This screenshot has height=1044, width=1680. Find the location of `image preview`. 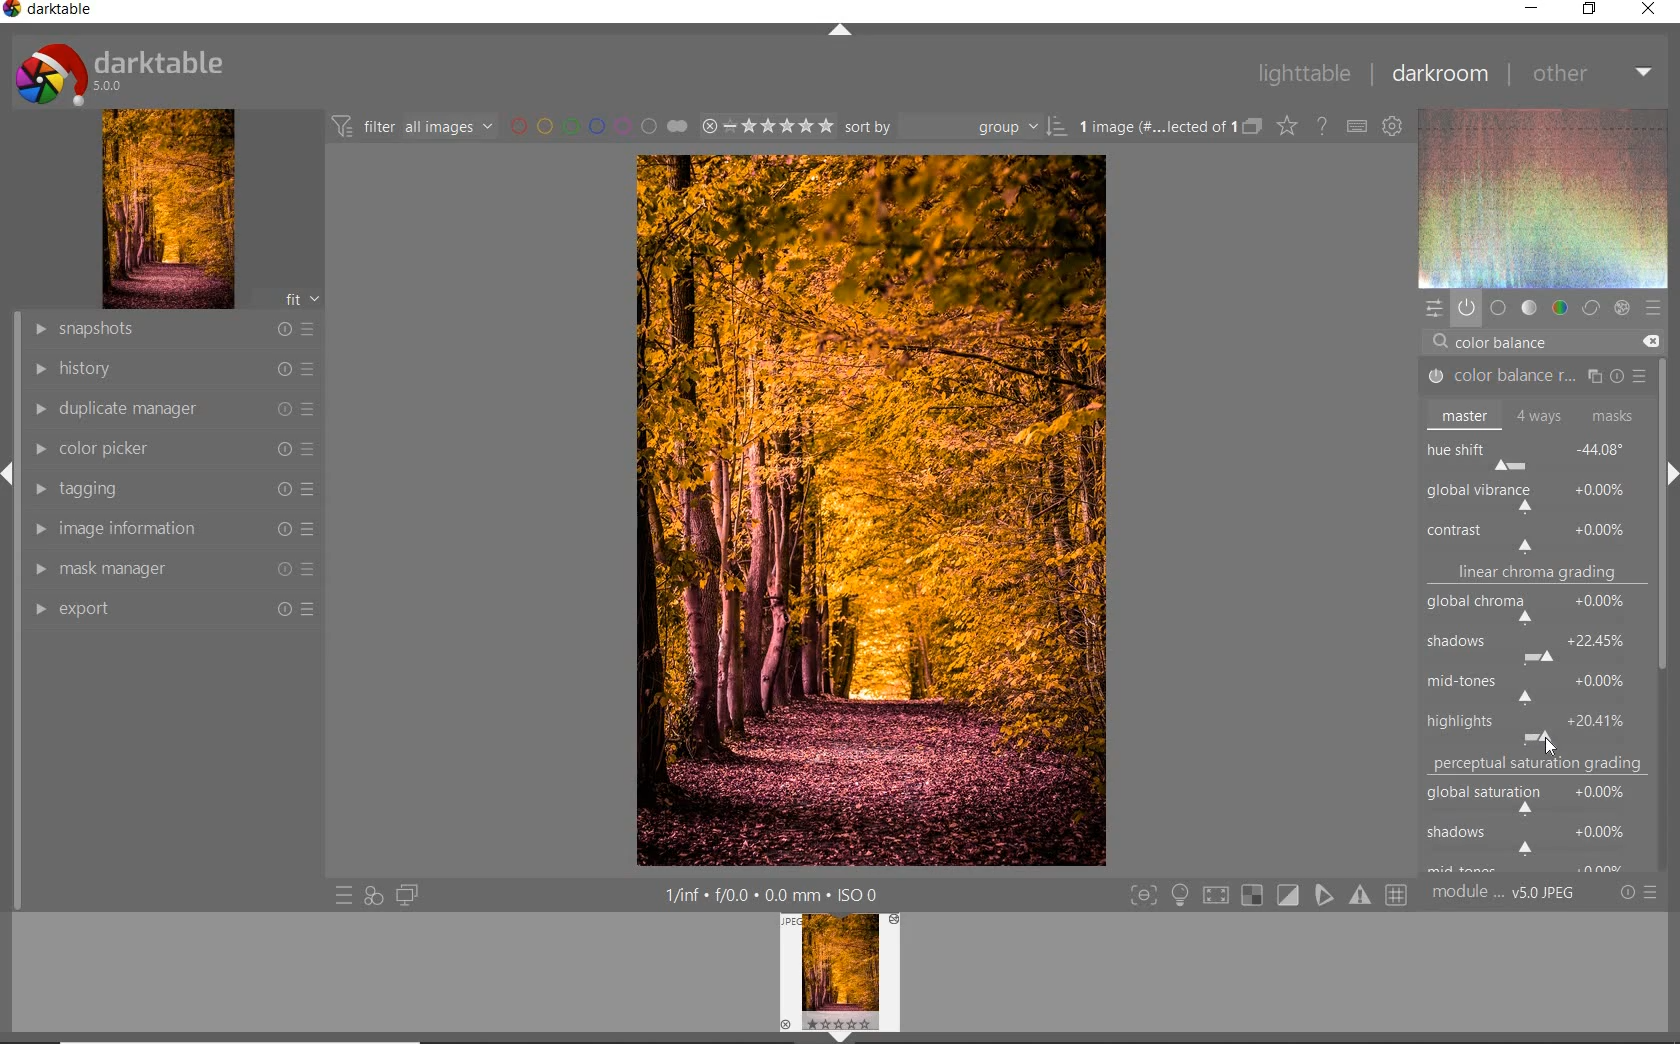

image preview is located at coordinates (839, 979).